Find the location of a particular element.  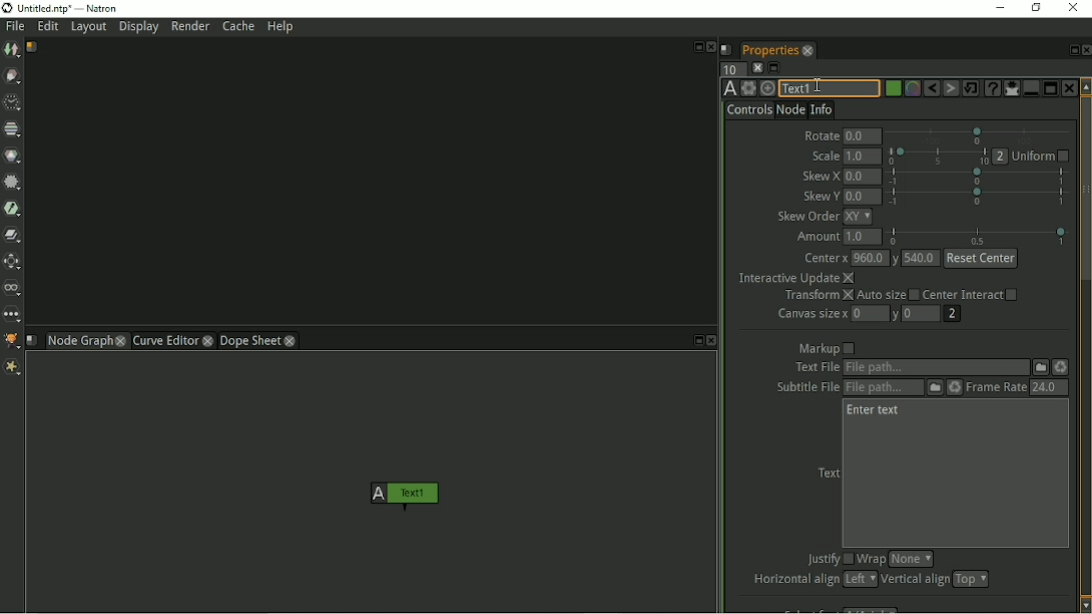

Layout is located at coordinates (88, 28).